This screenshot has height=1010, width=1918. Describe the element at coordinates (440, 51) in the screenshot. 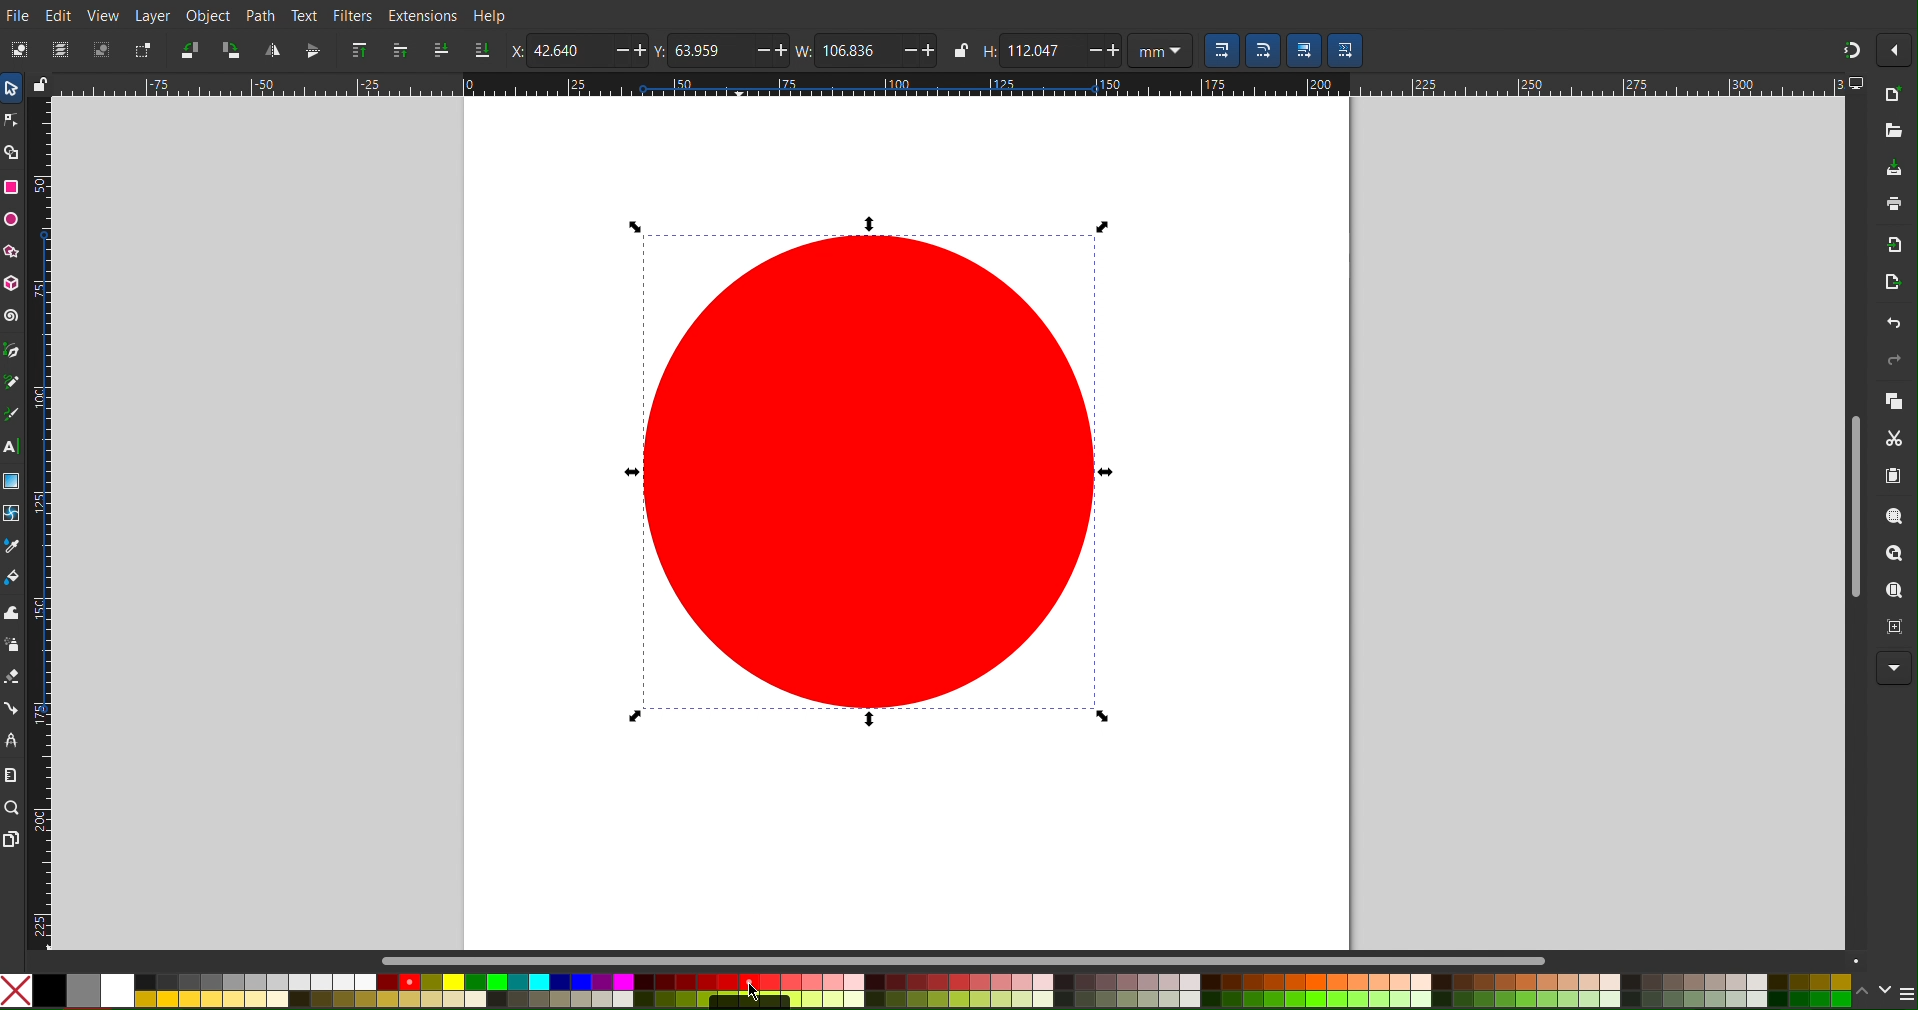

I see `Send one layer down` at that location.